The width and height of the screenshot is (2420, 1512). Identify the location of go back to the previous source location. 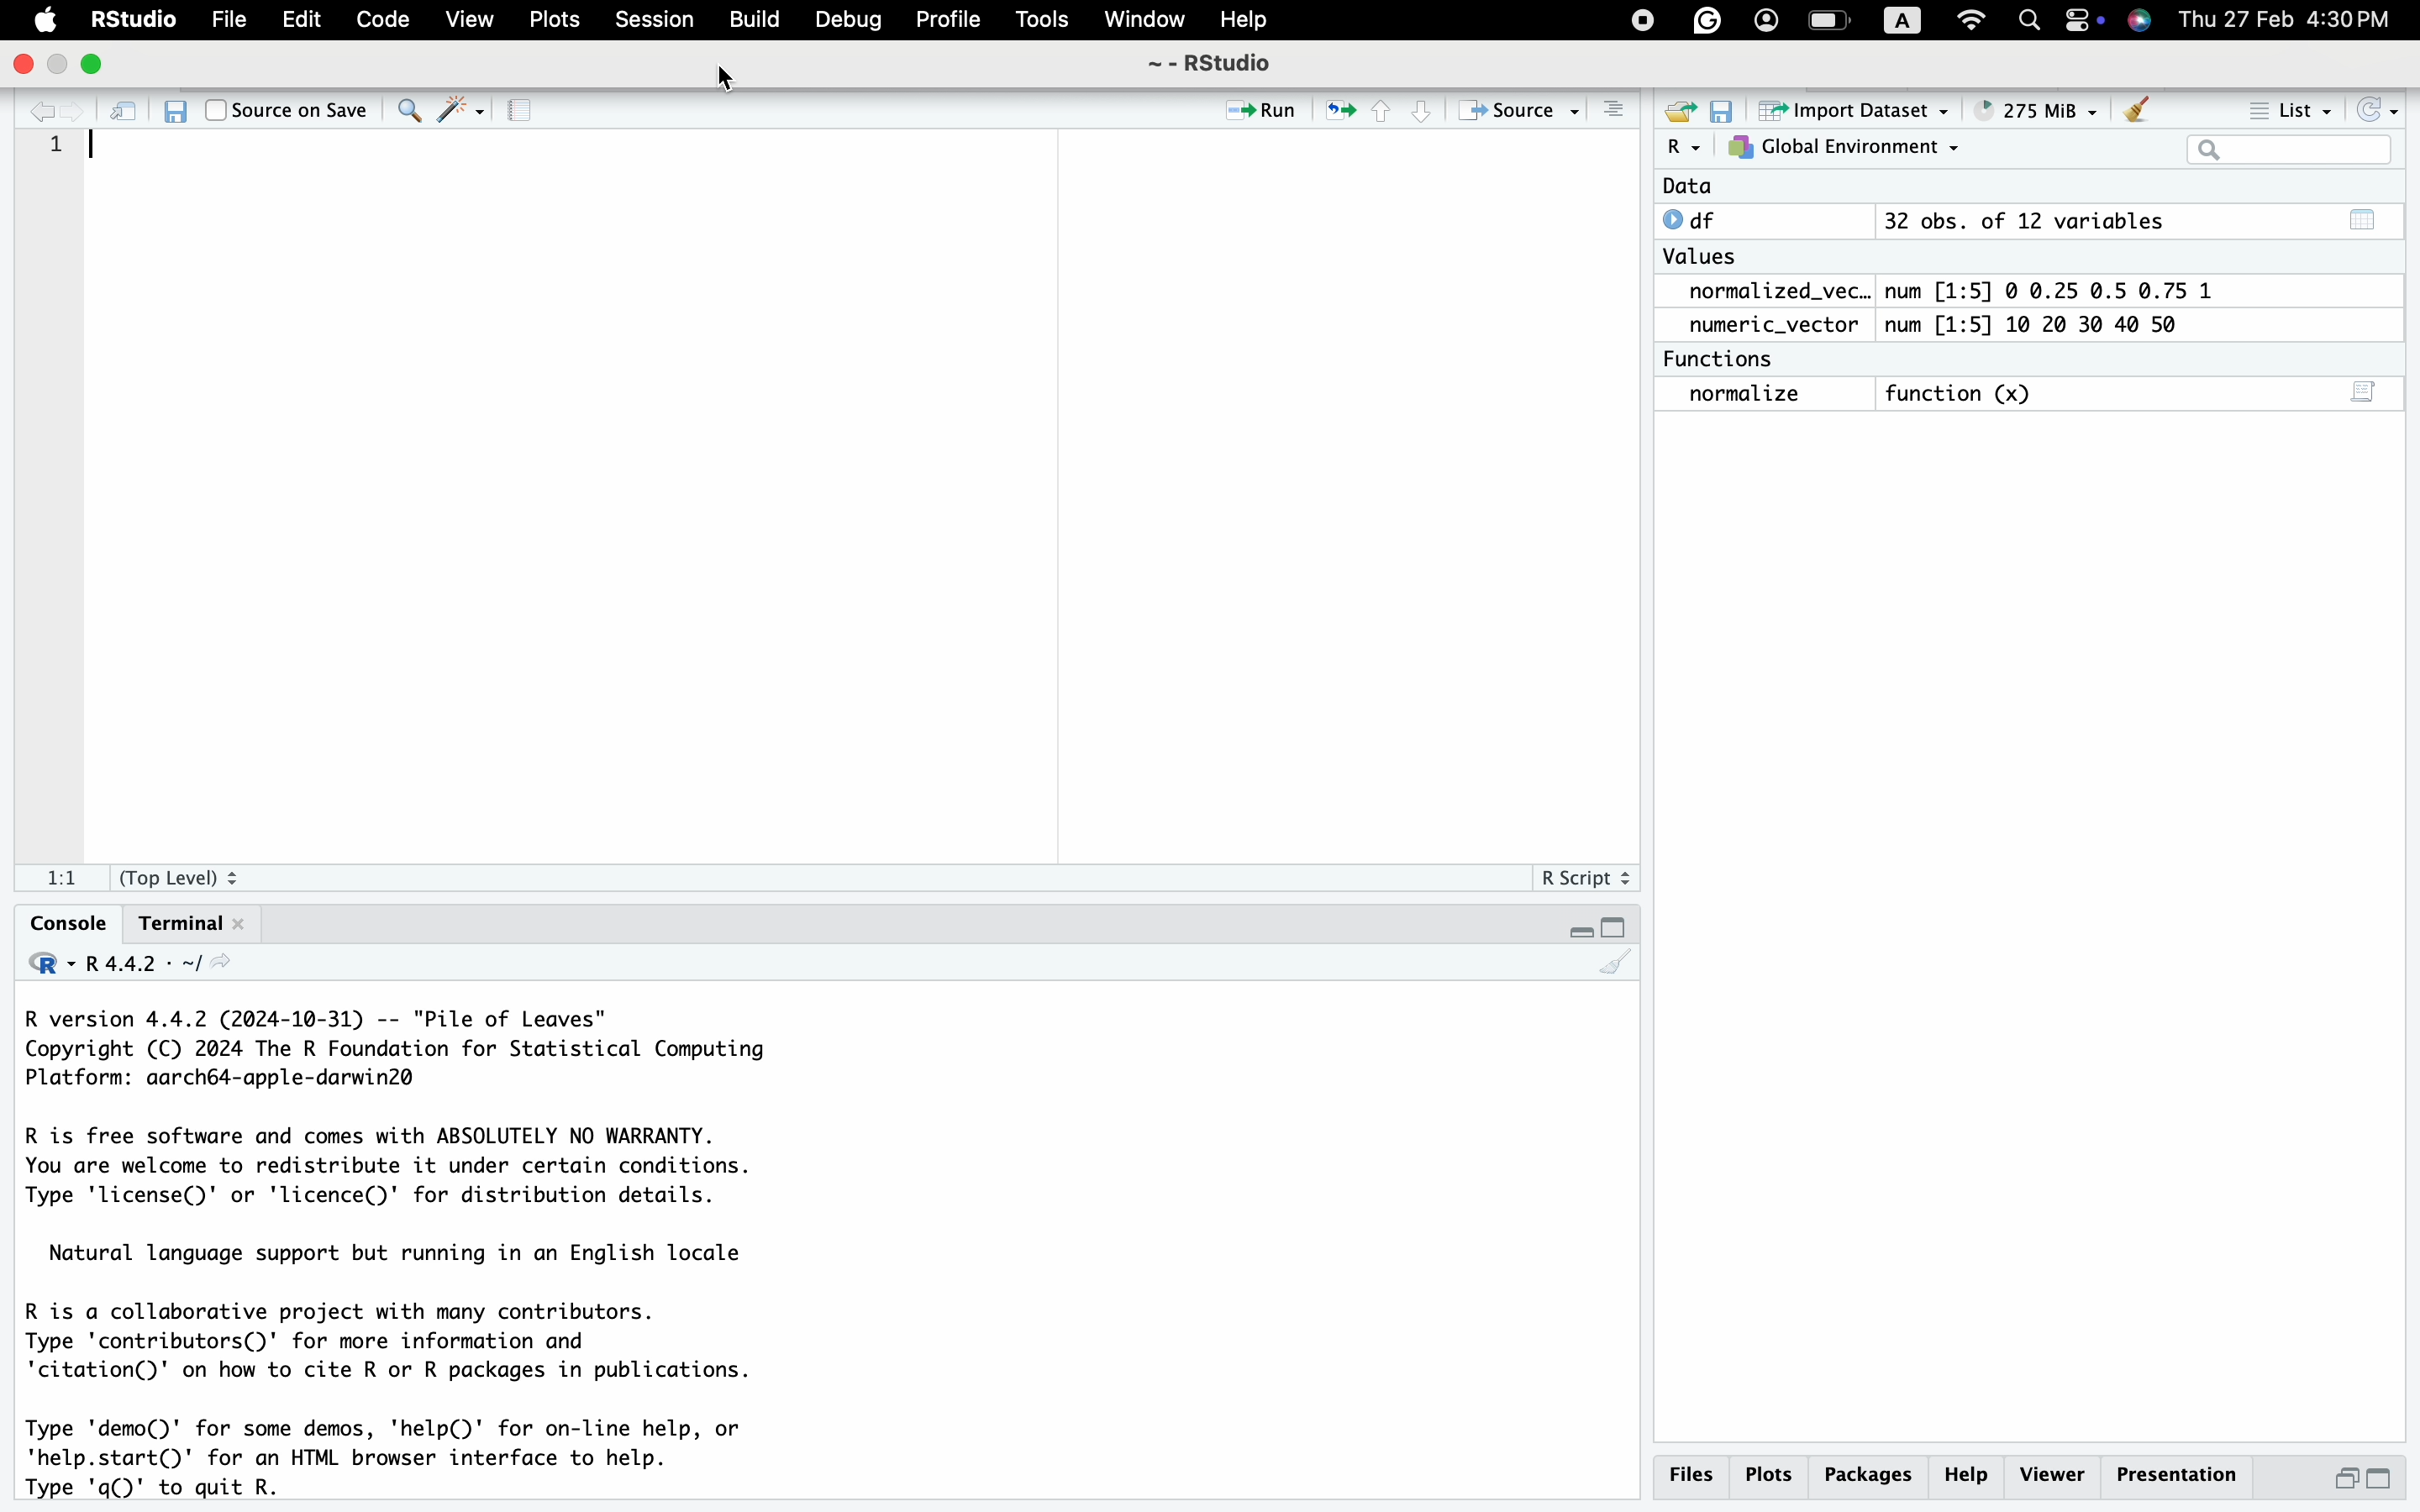
(26, 111).